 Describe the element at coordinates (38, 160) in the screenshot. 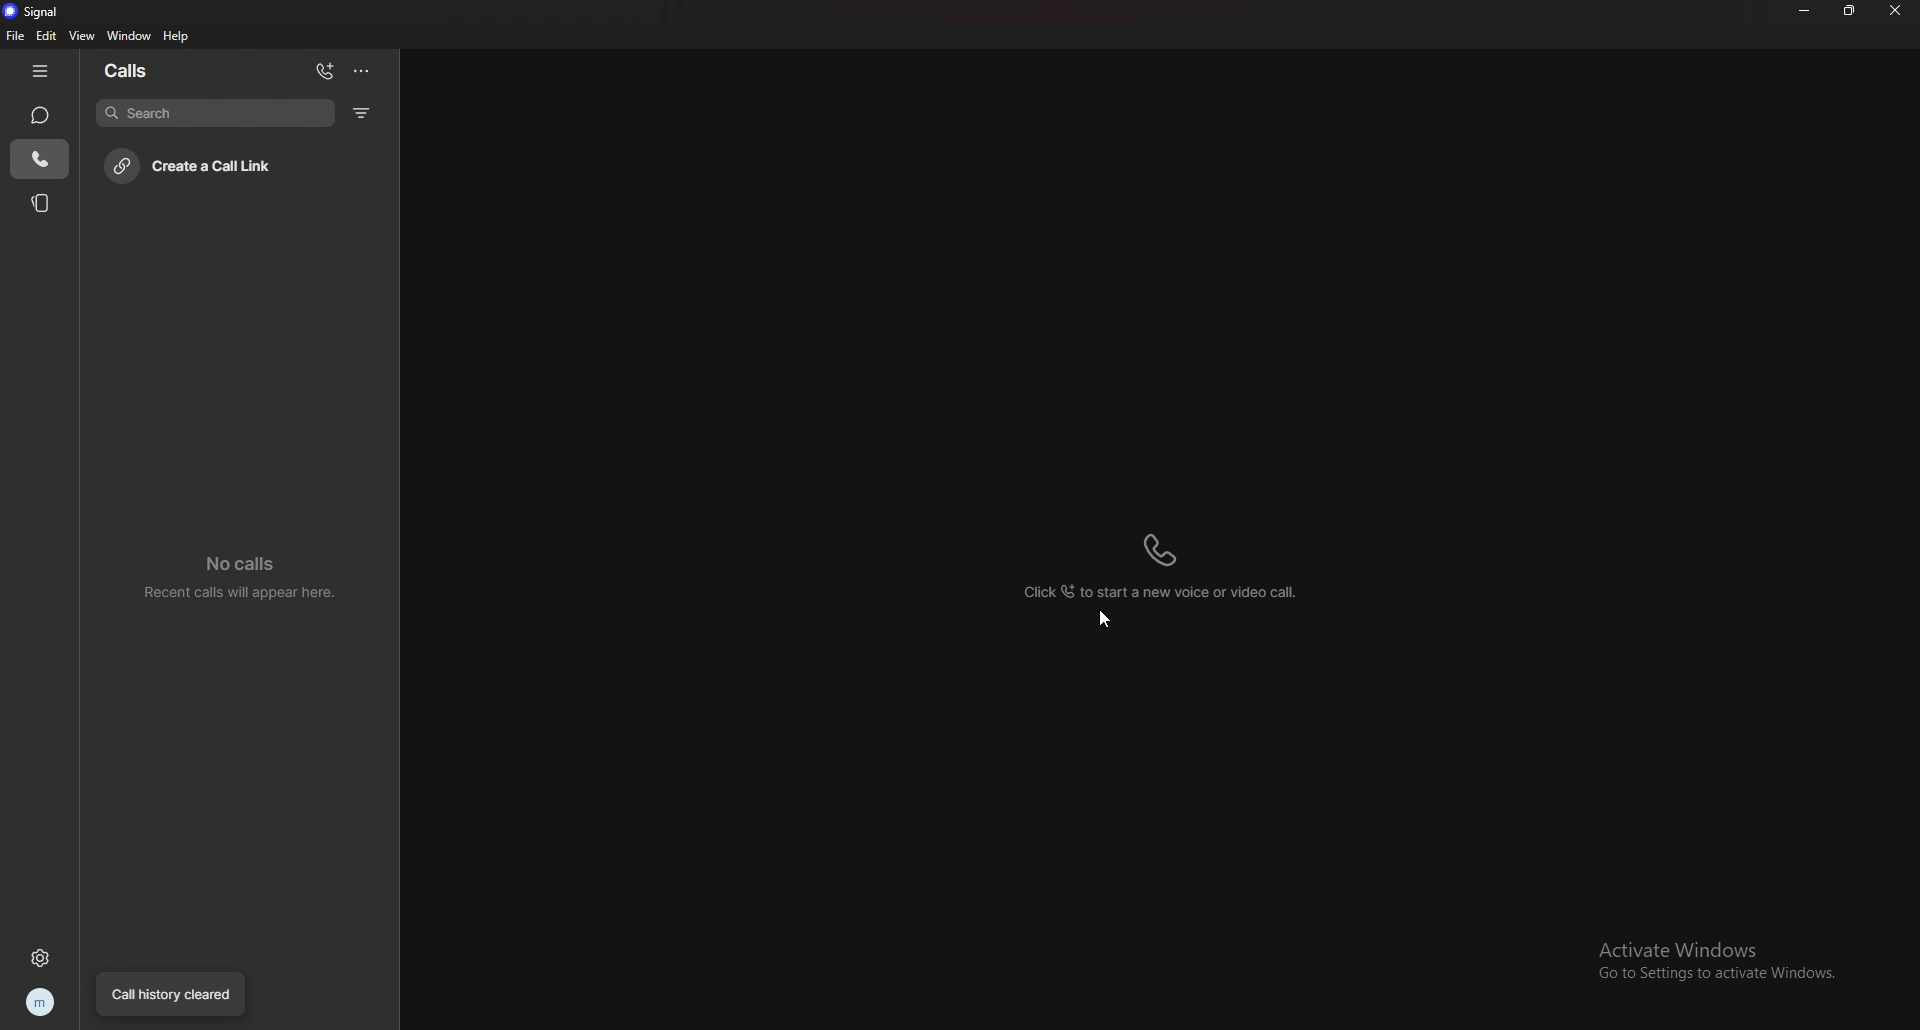

I see `calls` at that location.